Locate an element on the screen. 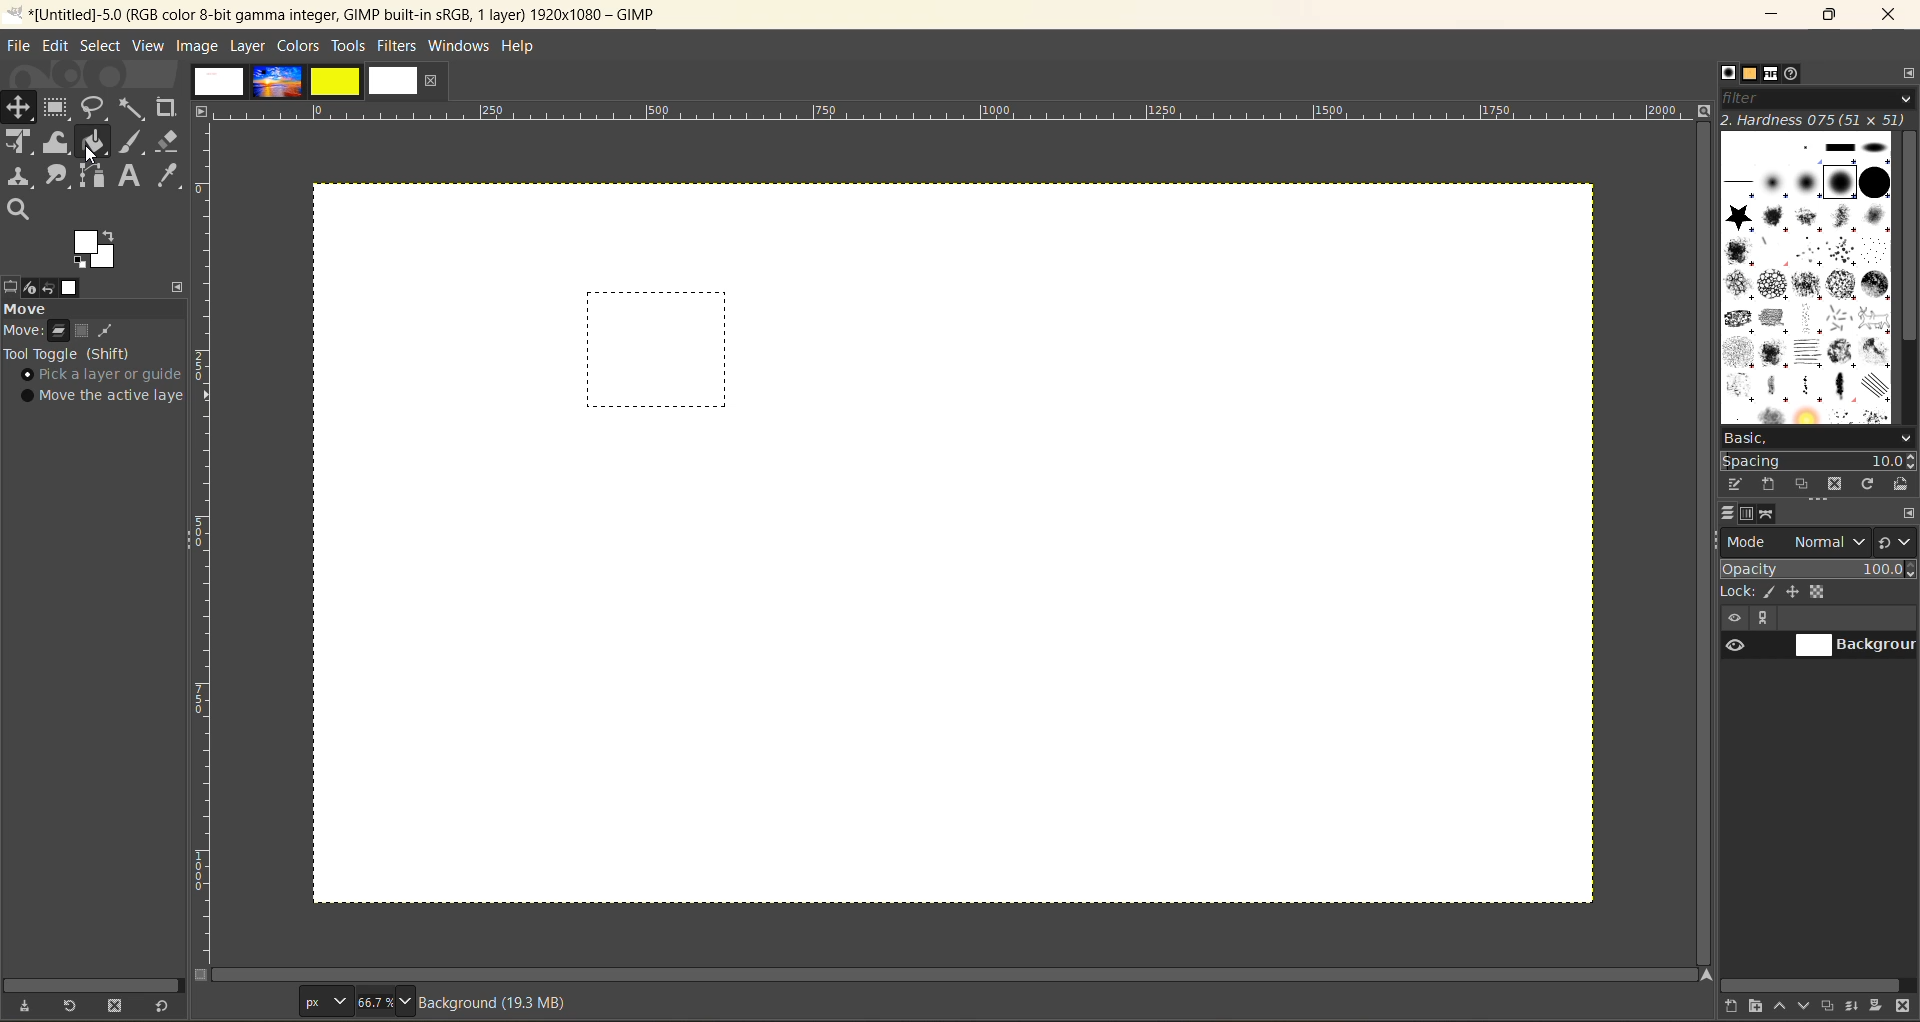 The height and width of the screenshot is (1022, 1920). vertical scroll bar is located at coordinates (1906, 239).